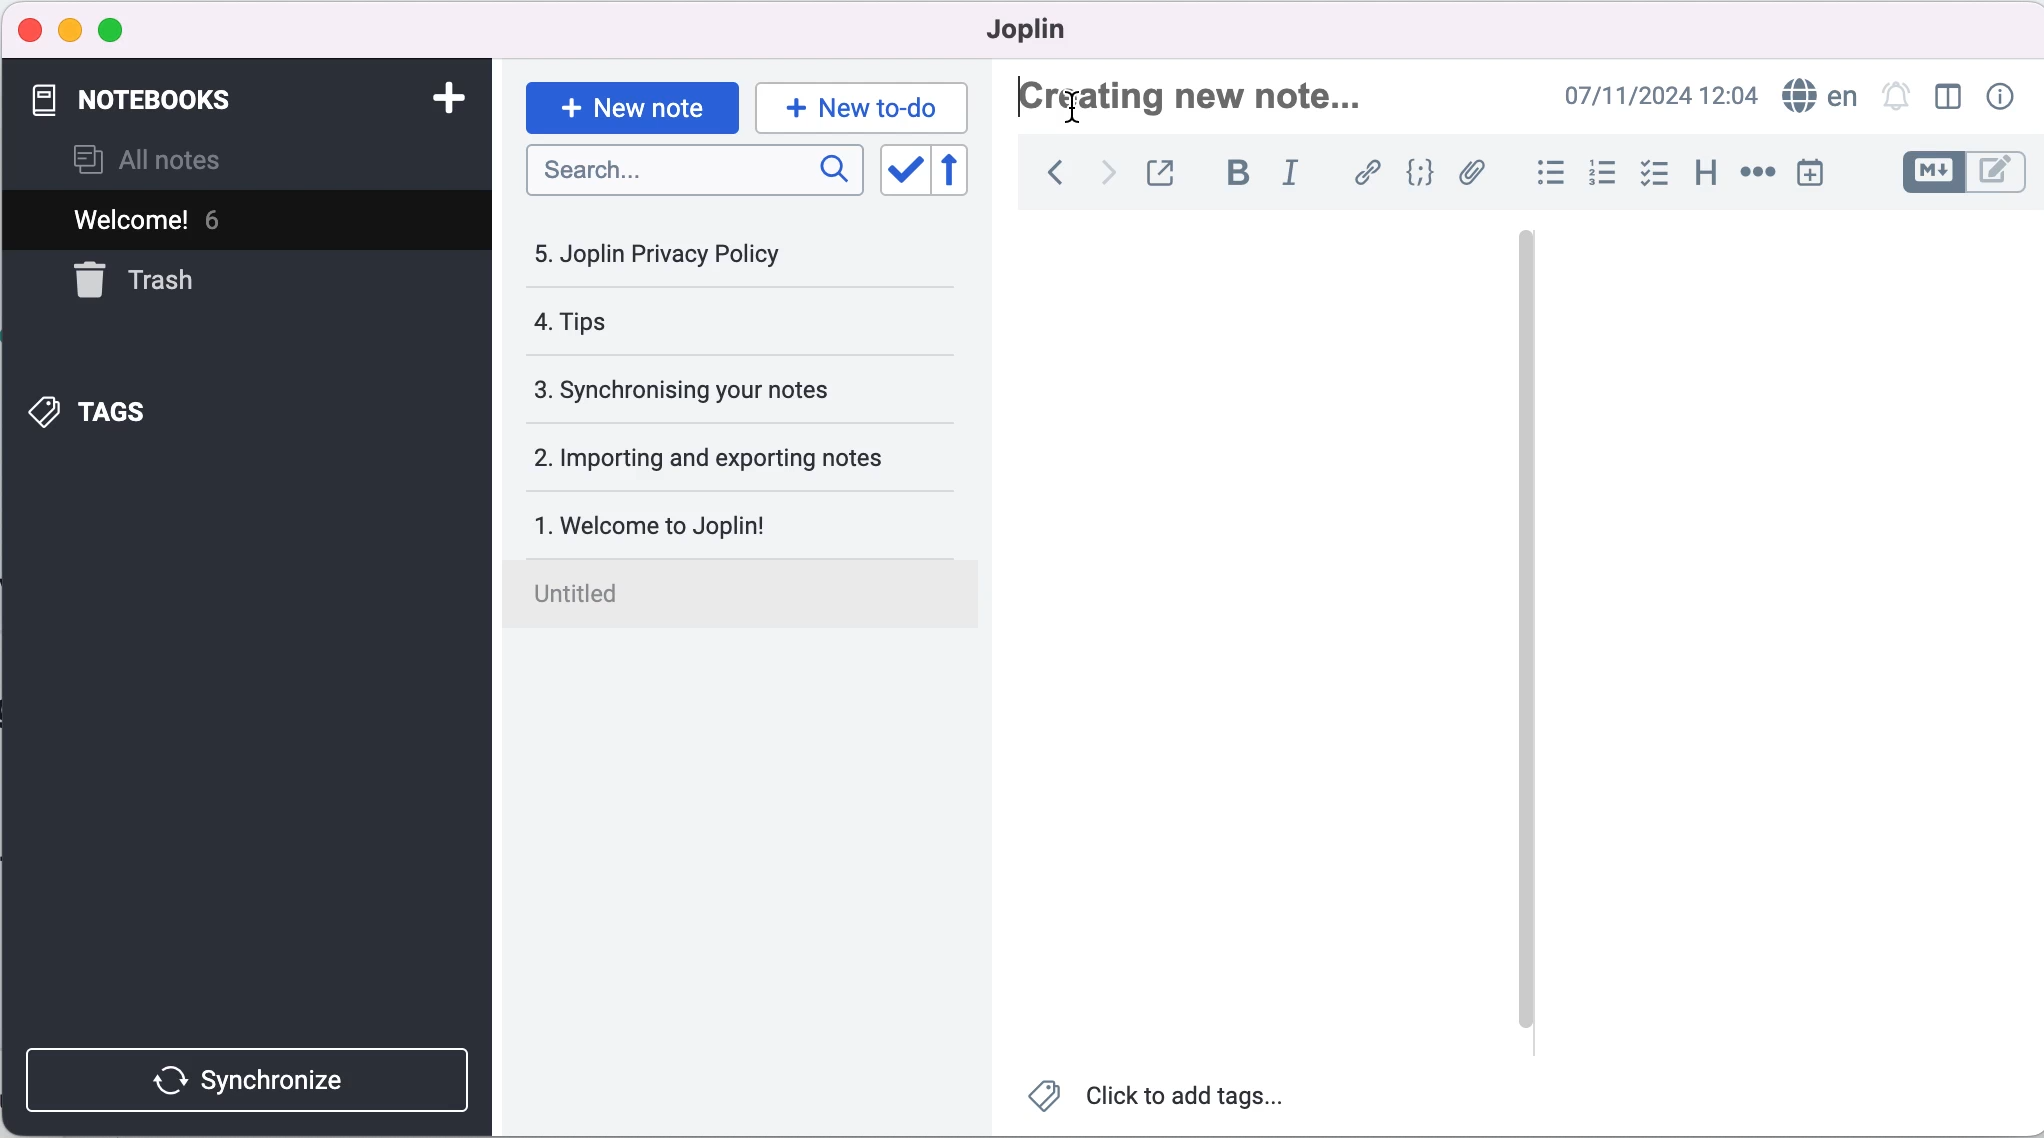 Image resolution: width=2044 pixels, height=1138 pixels. What do you see at coordinates (746, 515) in the screenshot?
I see `welcome to joplin` at bounding box center [746, 515].